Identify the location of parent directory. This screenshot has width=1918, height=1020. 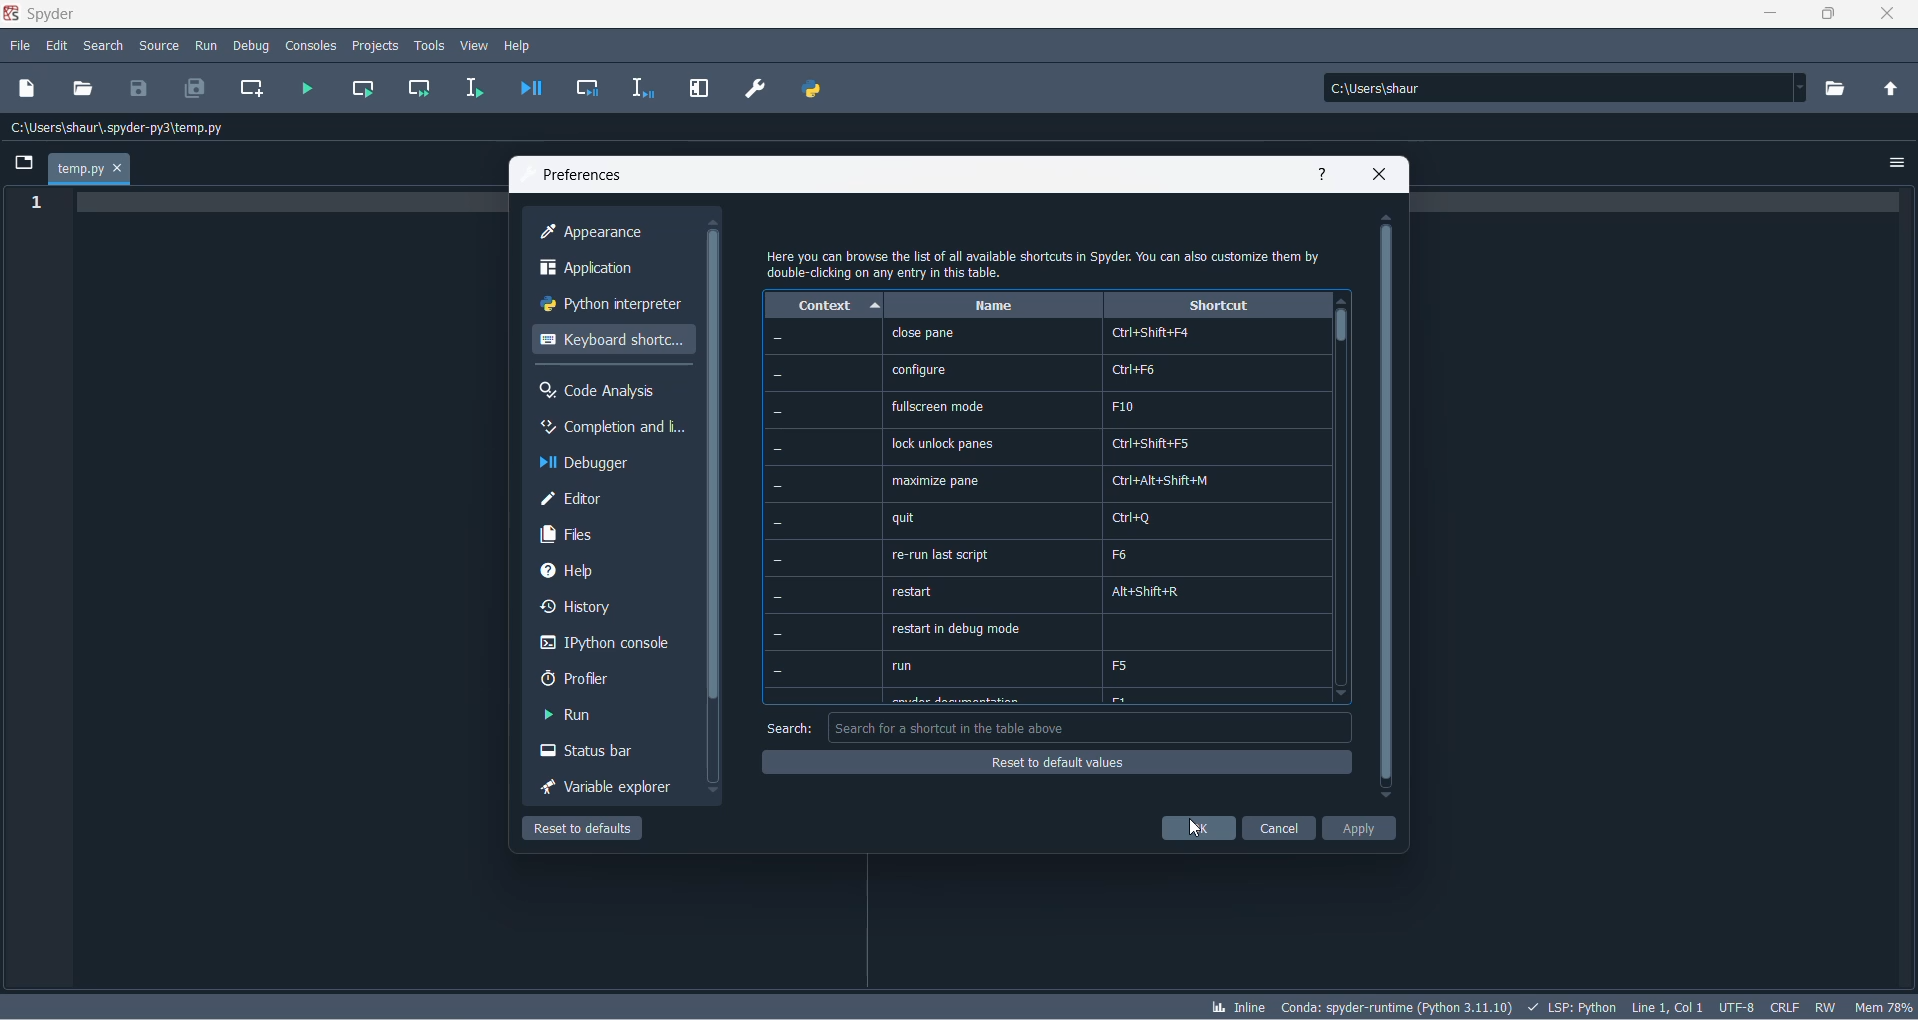
(1896, 91).